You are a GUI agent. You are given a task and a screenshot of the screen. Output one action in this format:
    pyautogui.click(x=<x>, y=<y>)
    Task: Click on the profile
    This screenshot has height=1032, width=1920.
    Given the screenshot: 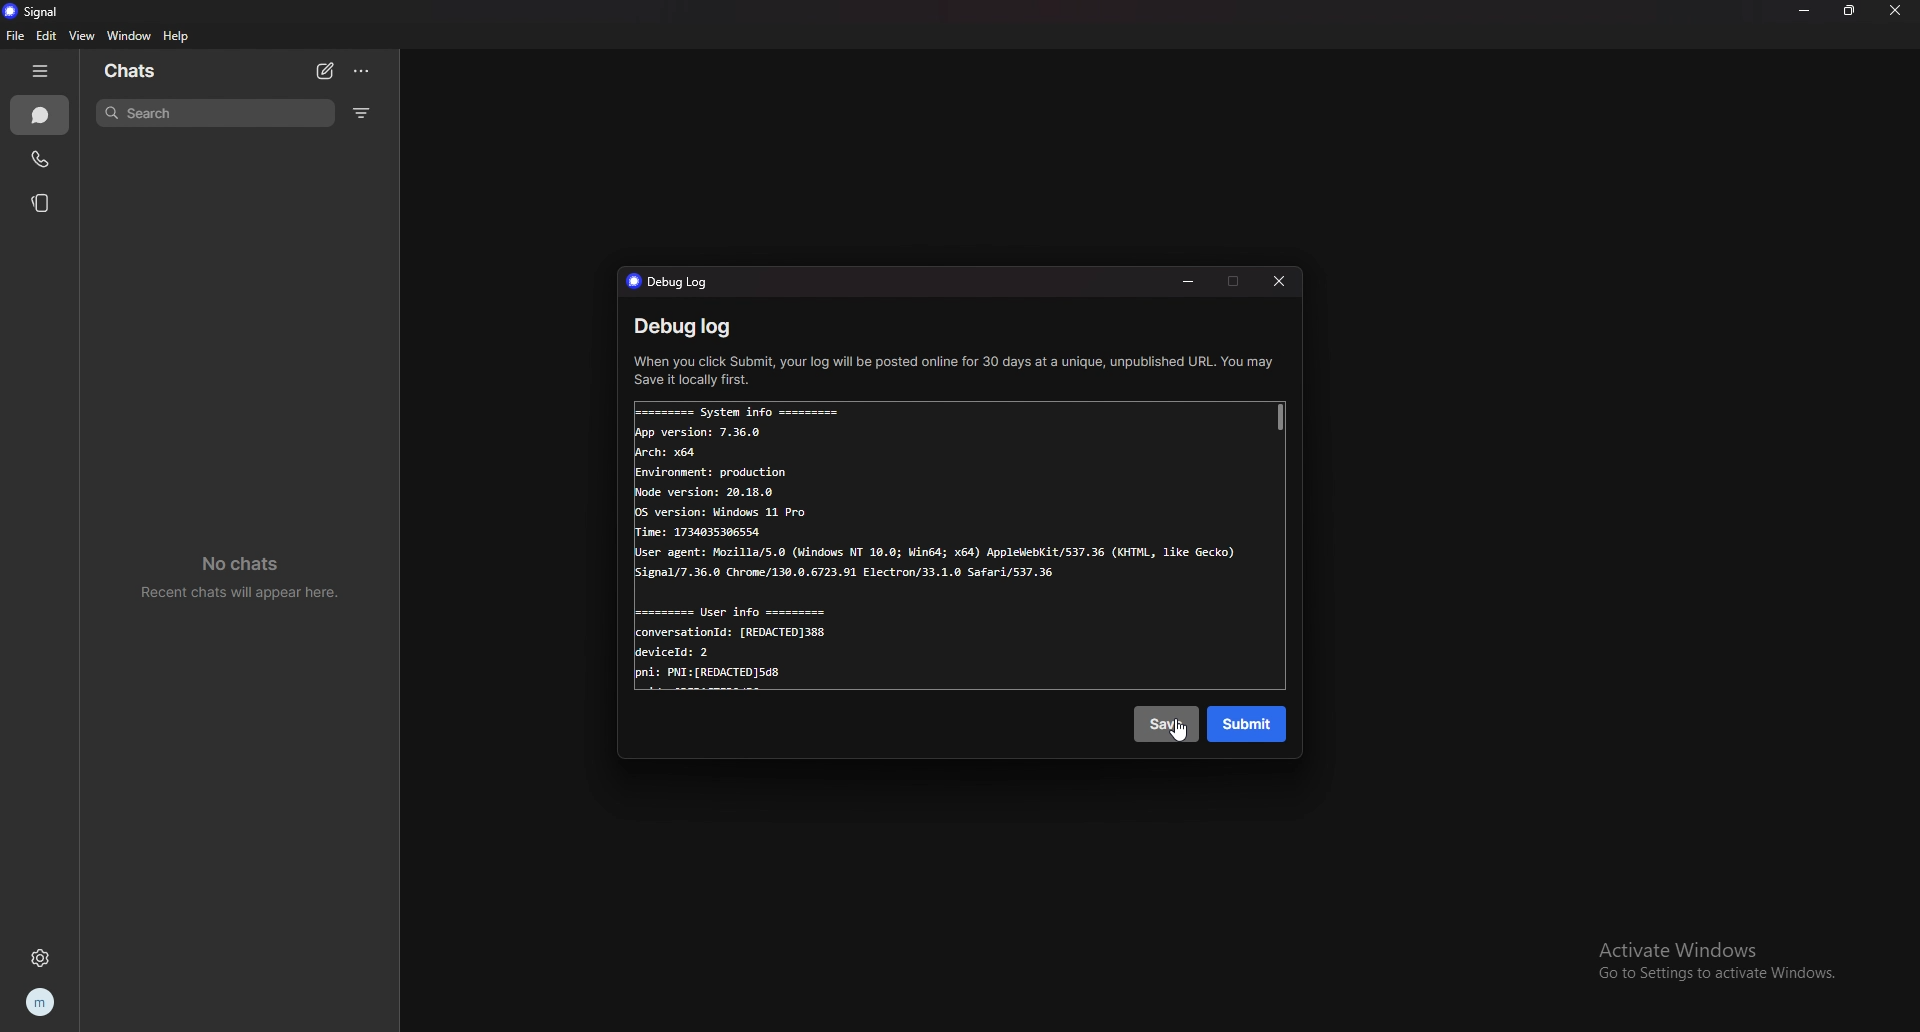 What is the action you would take?
    pyautogui.click(x=38, y=1000)
    